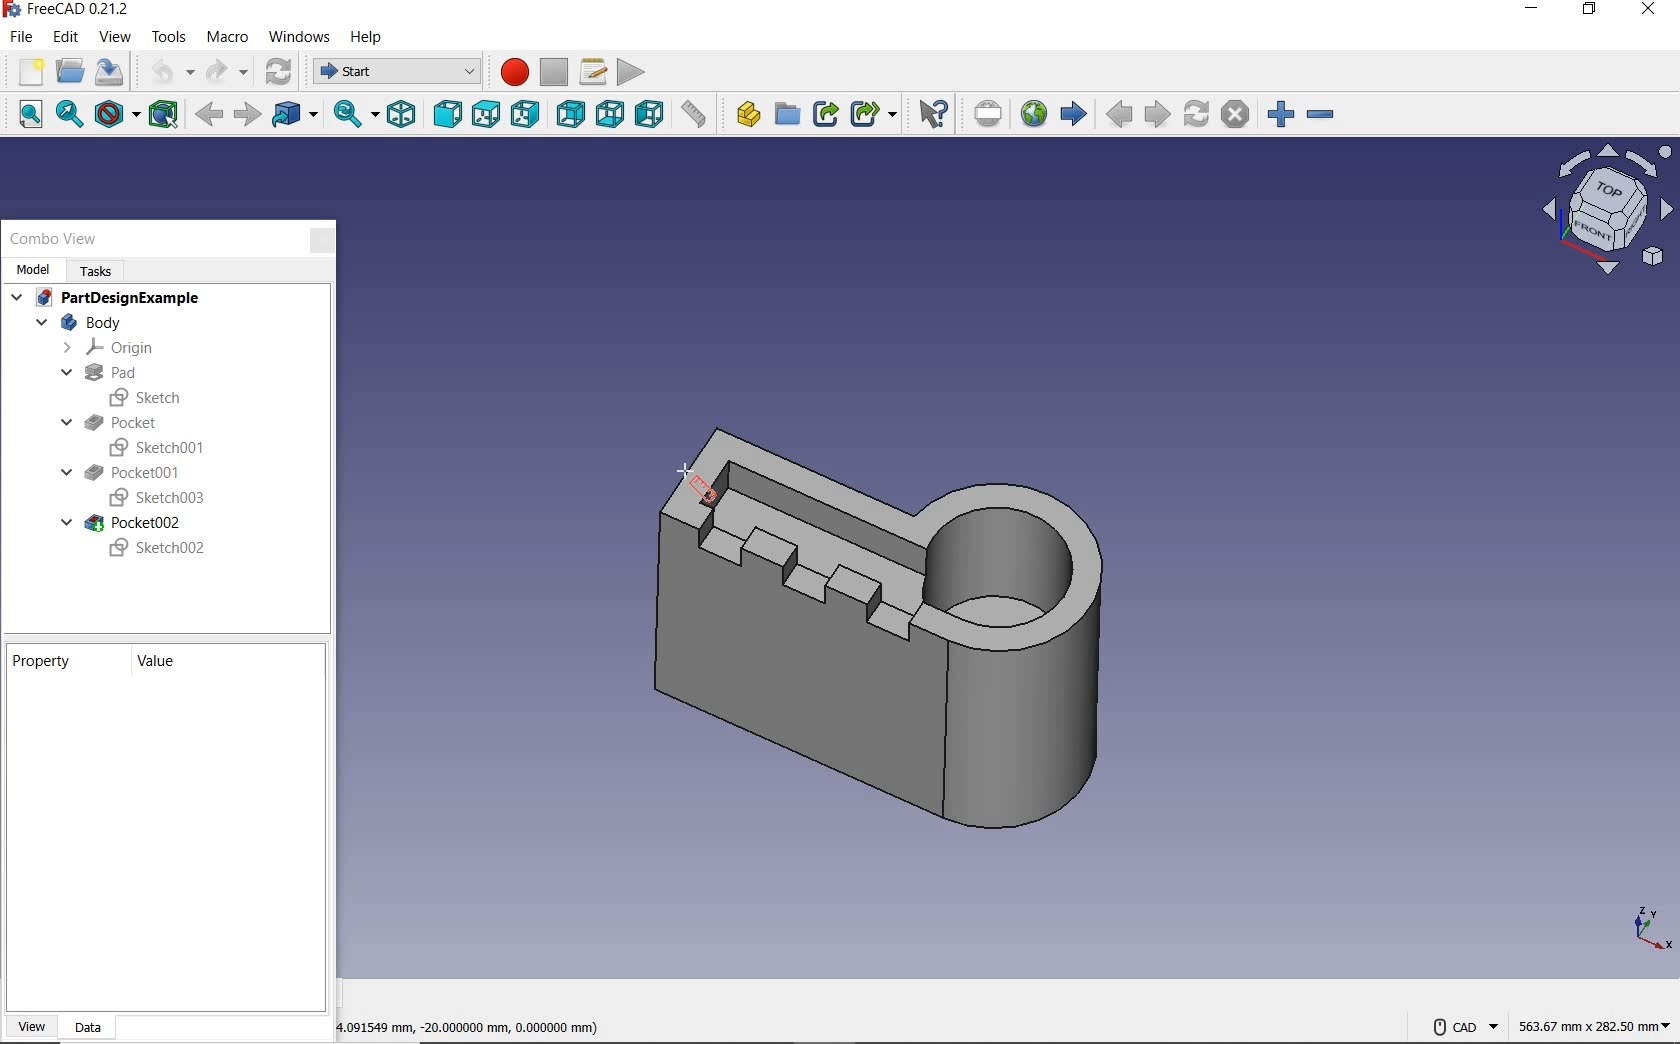  I want to click on make link, so click(825, 114).